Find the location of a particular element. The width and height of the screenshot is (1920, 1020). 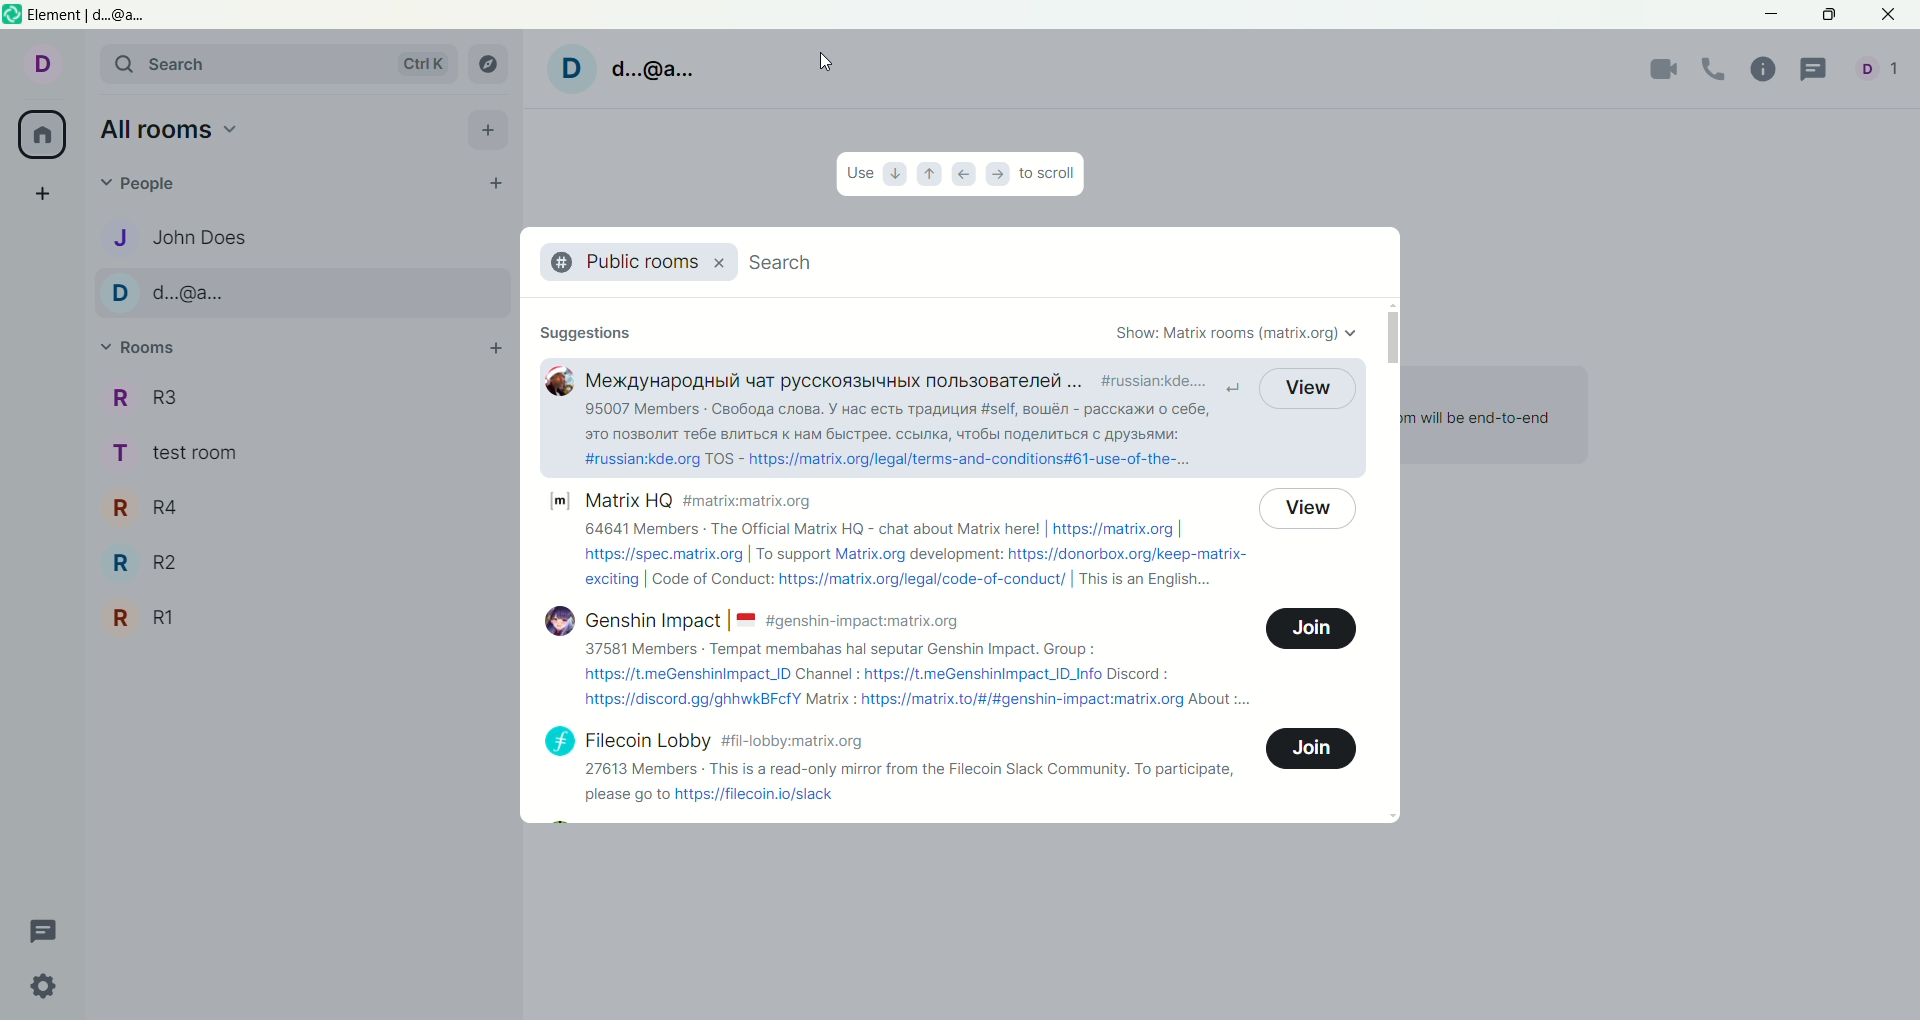

test room is located at coordinates (305, 454).